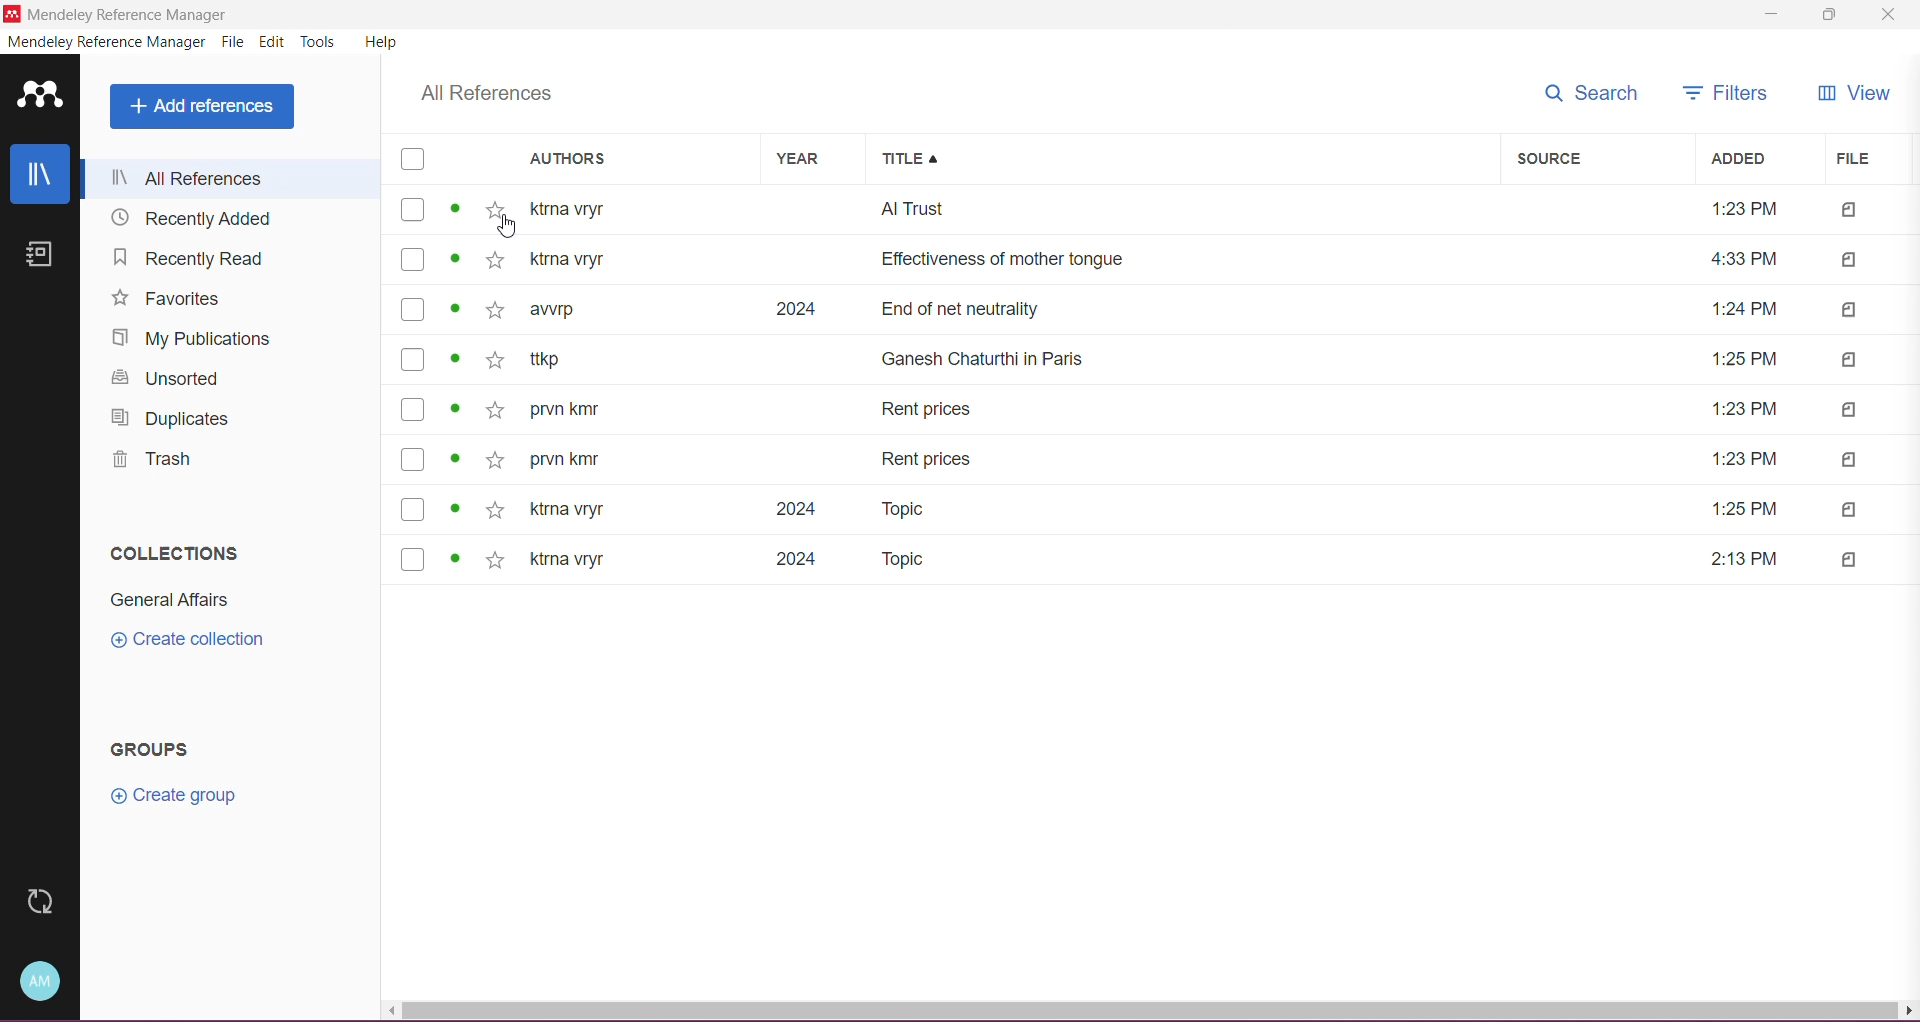 This screenshot has width=1920, height=1022. Describe the element at coordinates (1155, 209) in the screenshot. I see `ktrna vryr Al Trust 1:23 PM` at that location.